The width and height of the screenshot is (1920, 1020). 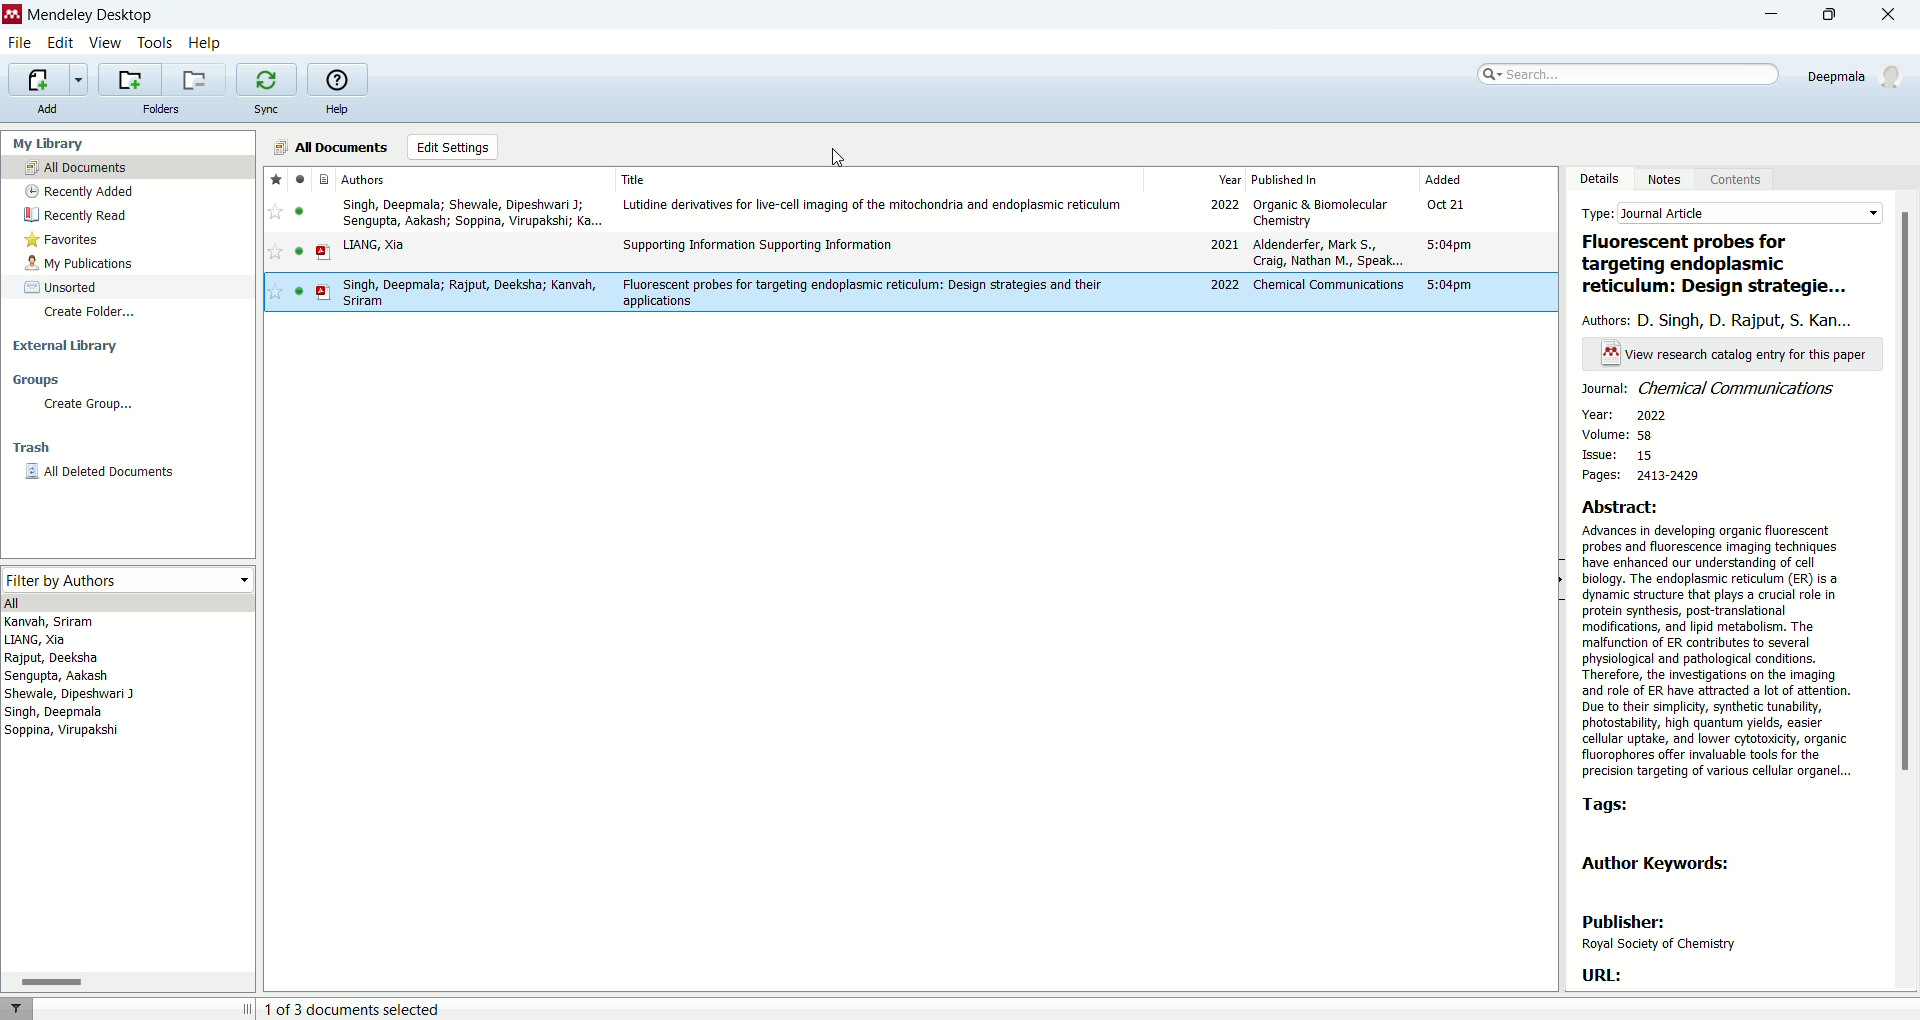 I want to click on favorite, so click(x=278, y=293).